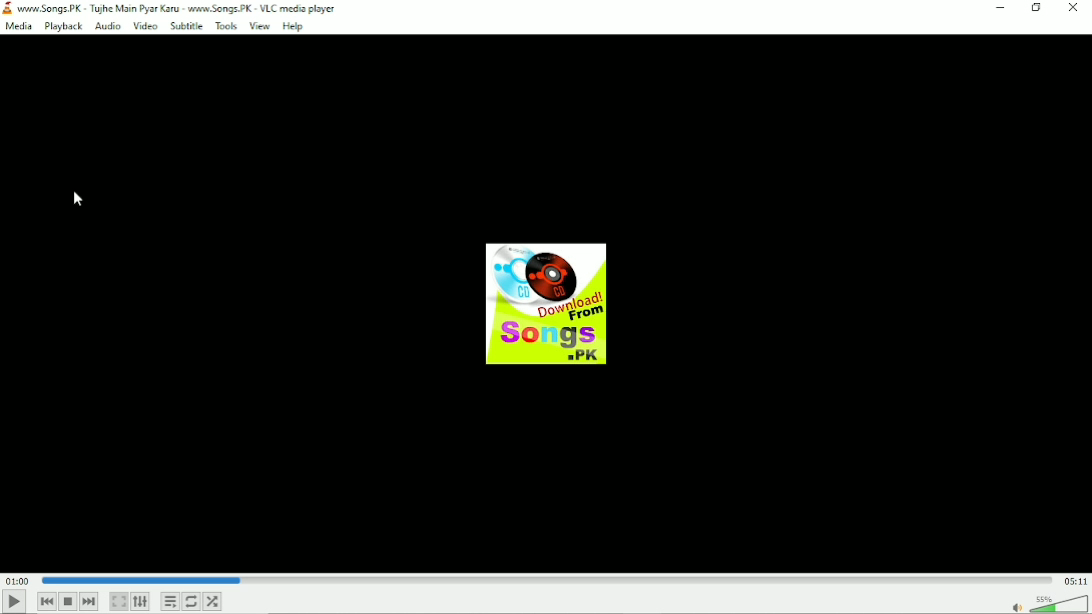  What do you see at coordinates (545, 304) in the screenshot?
I see `Audio track` at bounding box center [545, 304].